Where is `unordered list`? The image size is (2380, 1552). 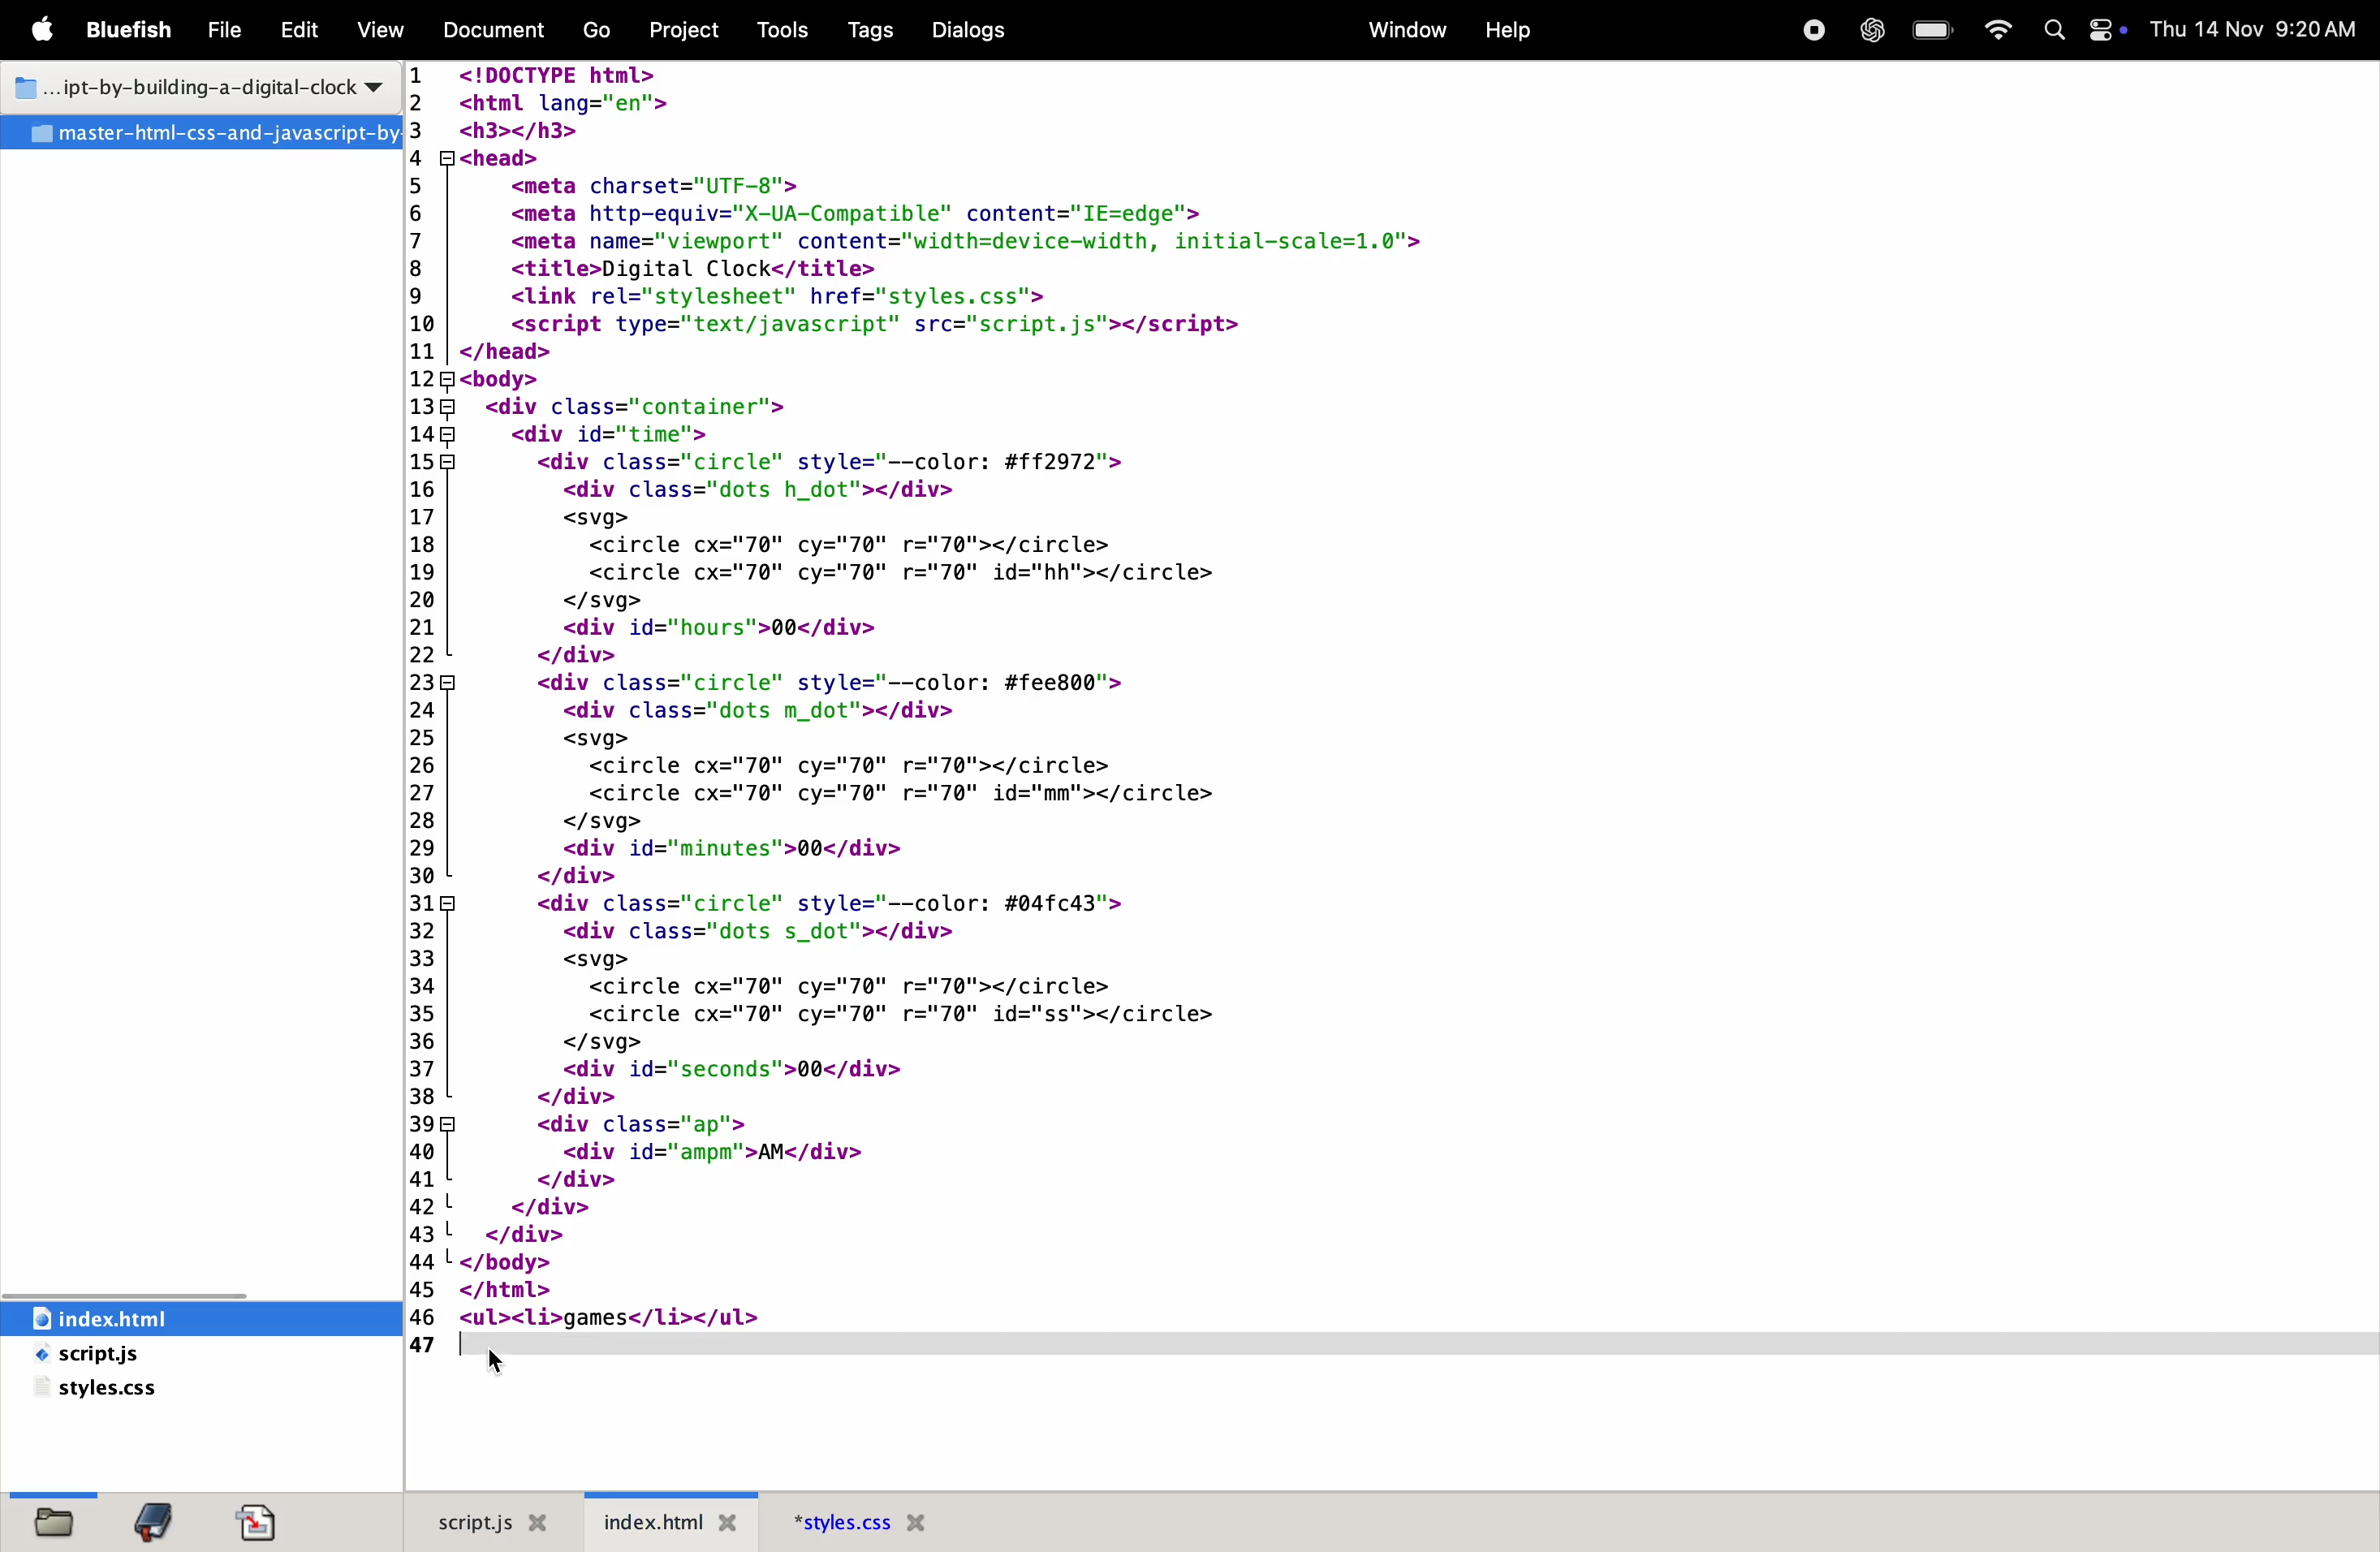
unordered list is located at coordinates (537, 1319).